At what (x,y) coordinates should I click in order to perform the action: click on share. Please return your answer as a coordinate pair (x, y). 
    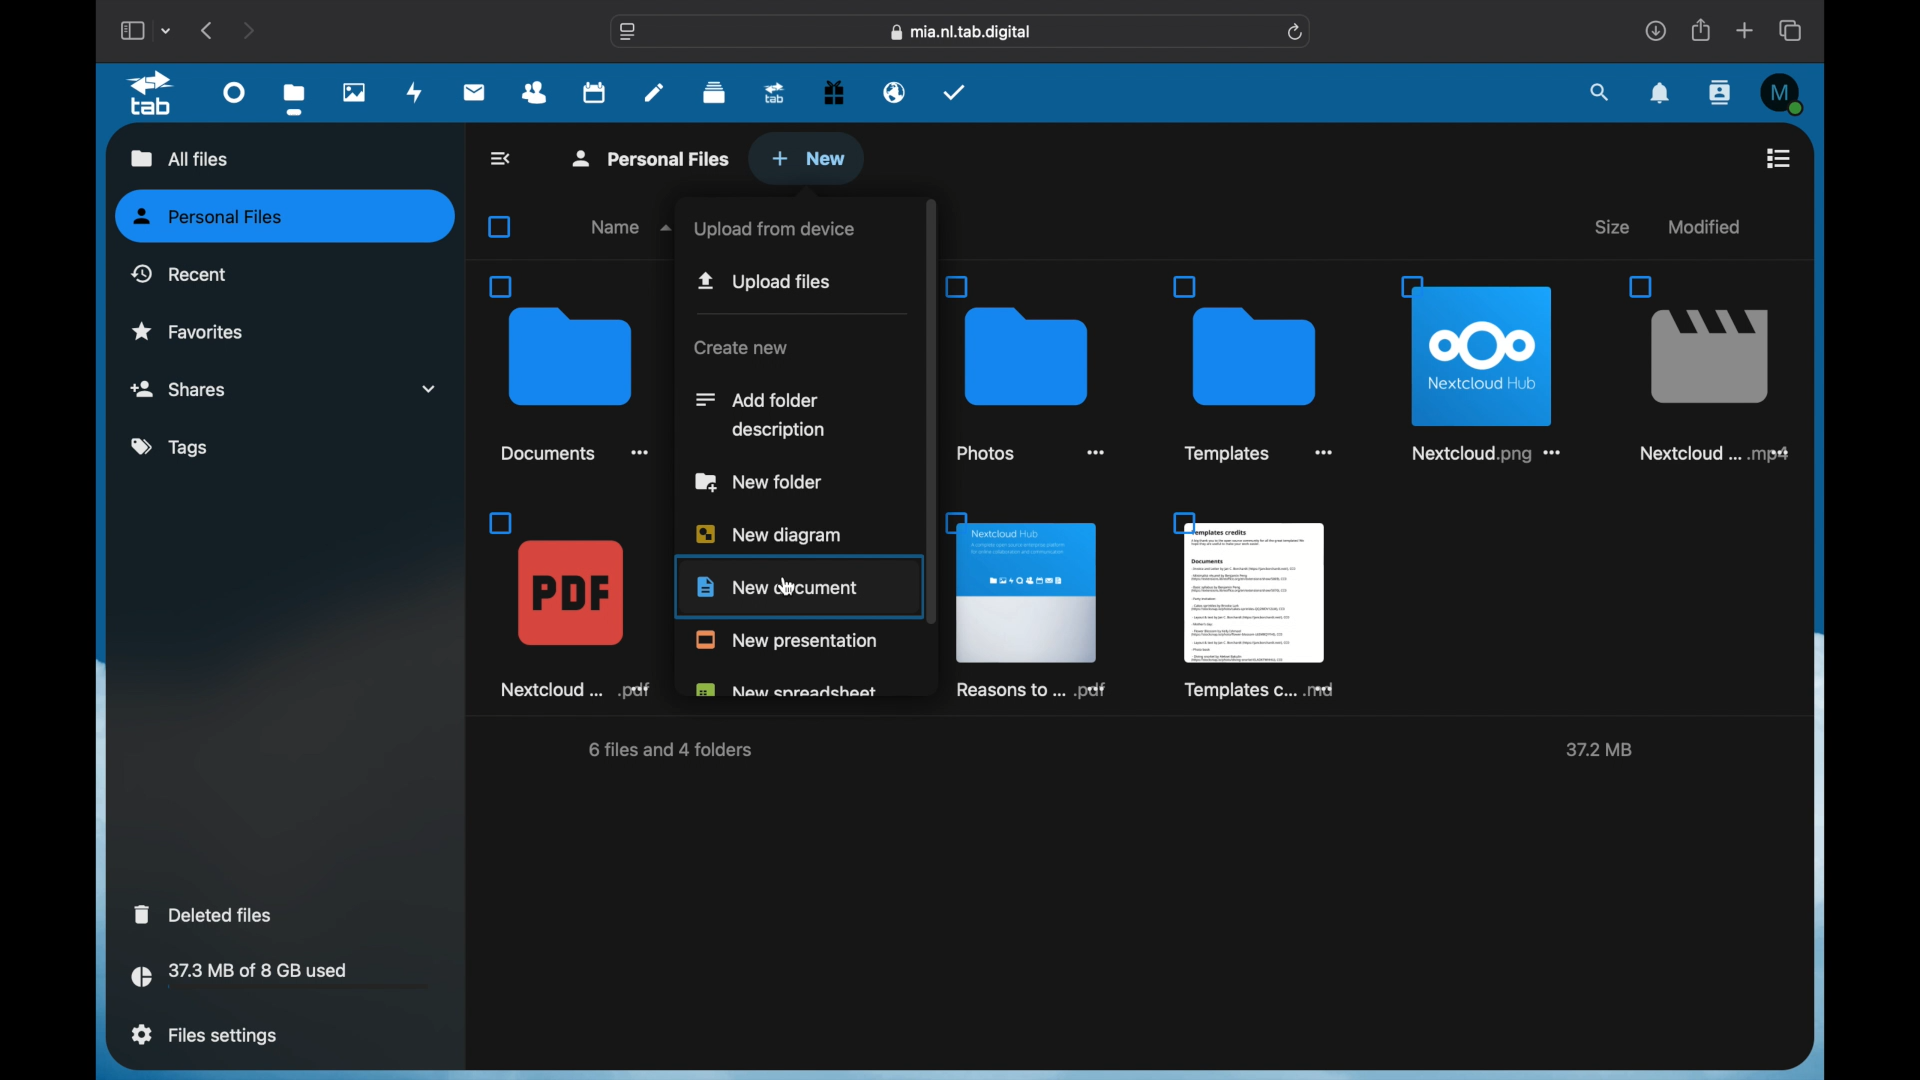
    Looking at the image, I should click on (1702, 30).